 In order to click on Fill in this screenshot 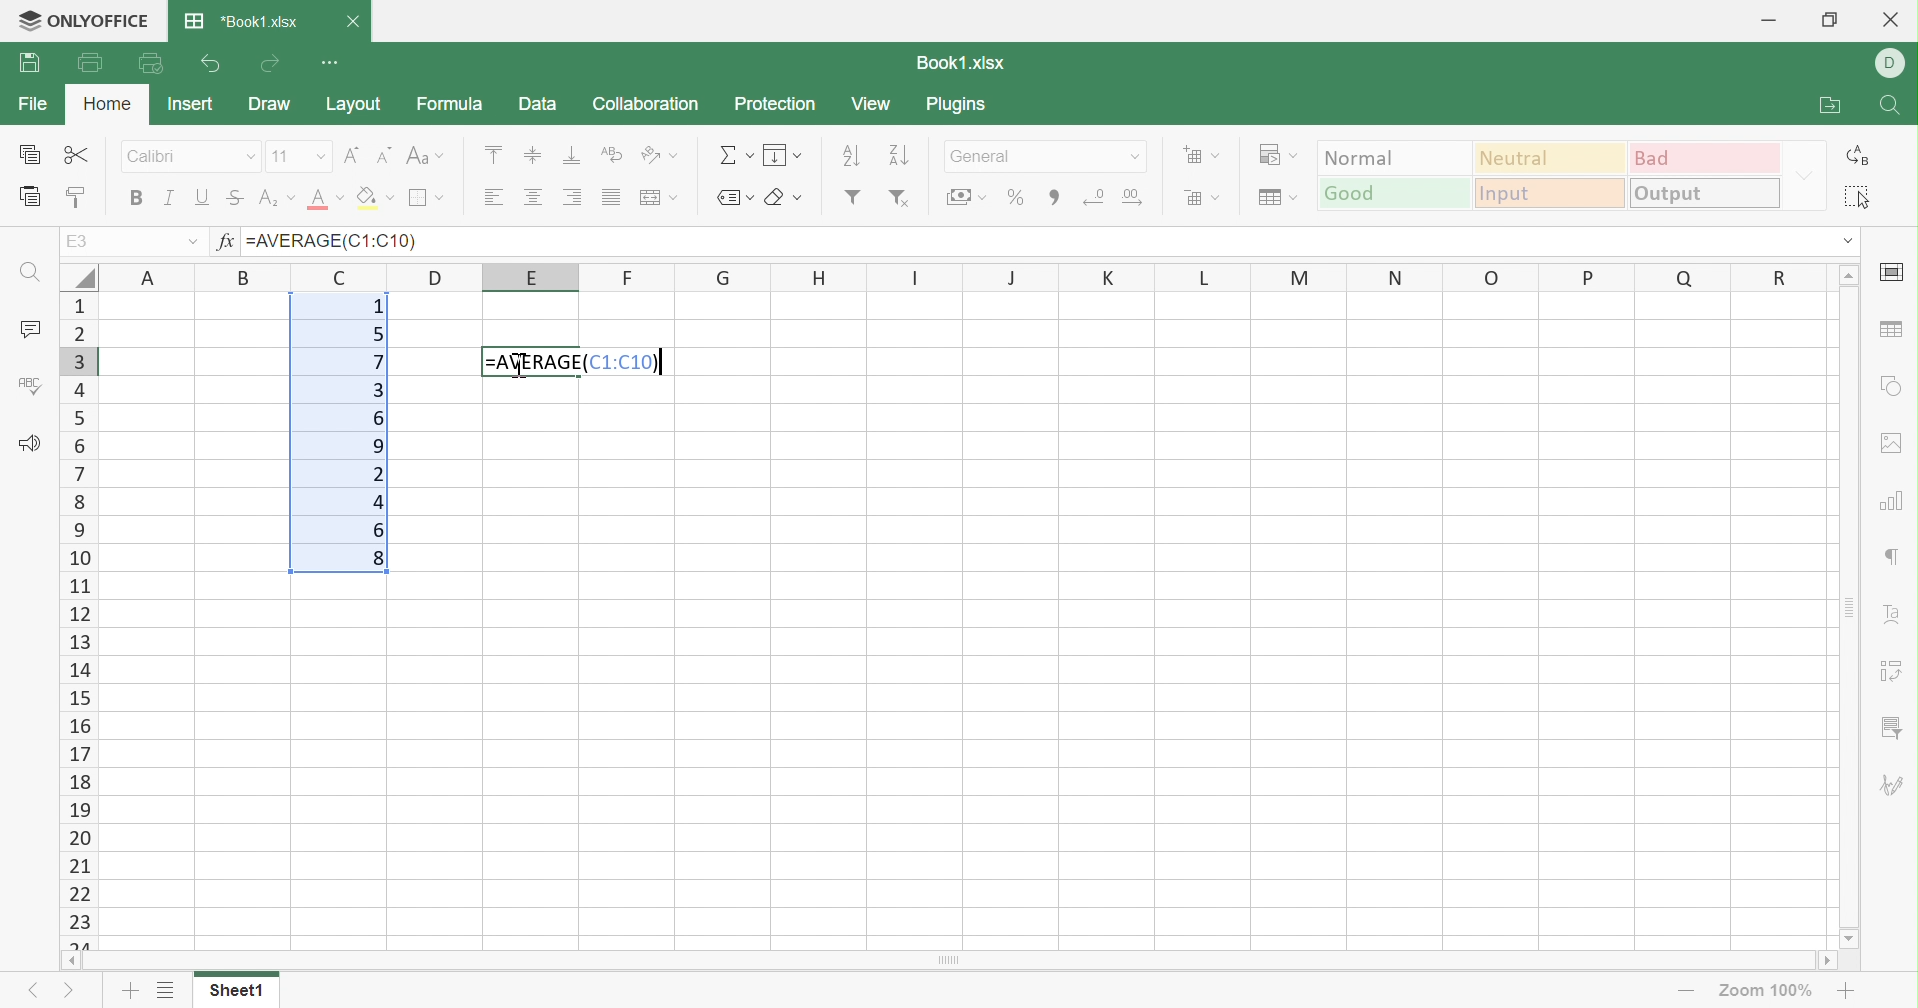, I will do `click(782, 154)`.